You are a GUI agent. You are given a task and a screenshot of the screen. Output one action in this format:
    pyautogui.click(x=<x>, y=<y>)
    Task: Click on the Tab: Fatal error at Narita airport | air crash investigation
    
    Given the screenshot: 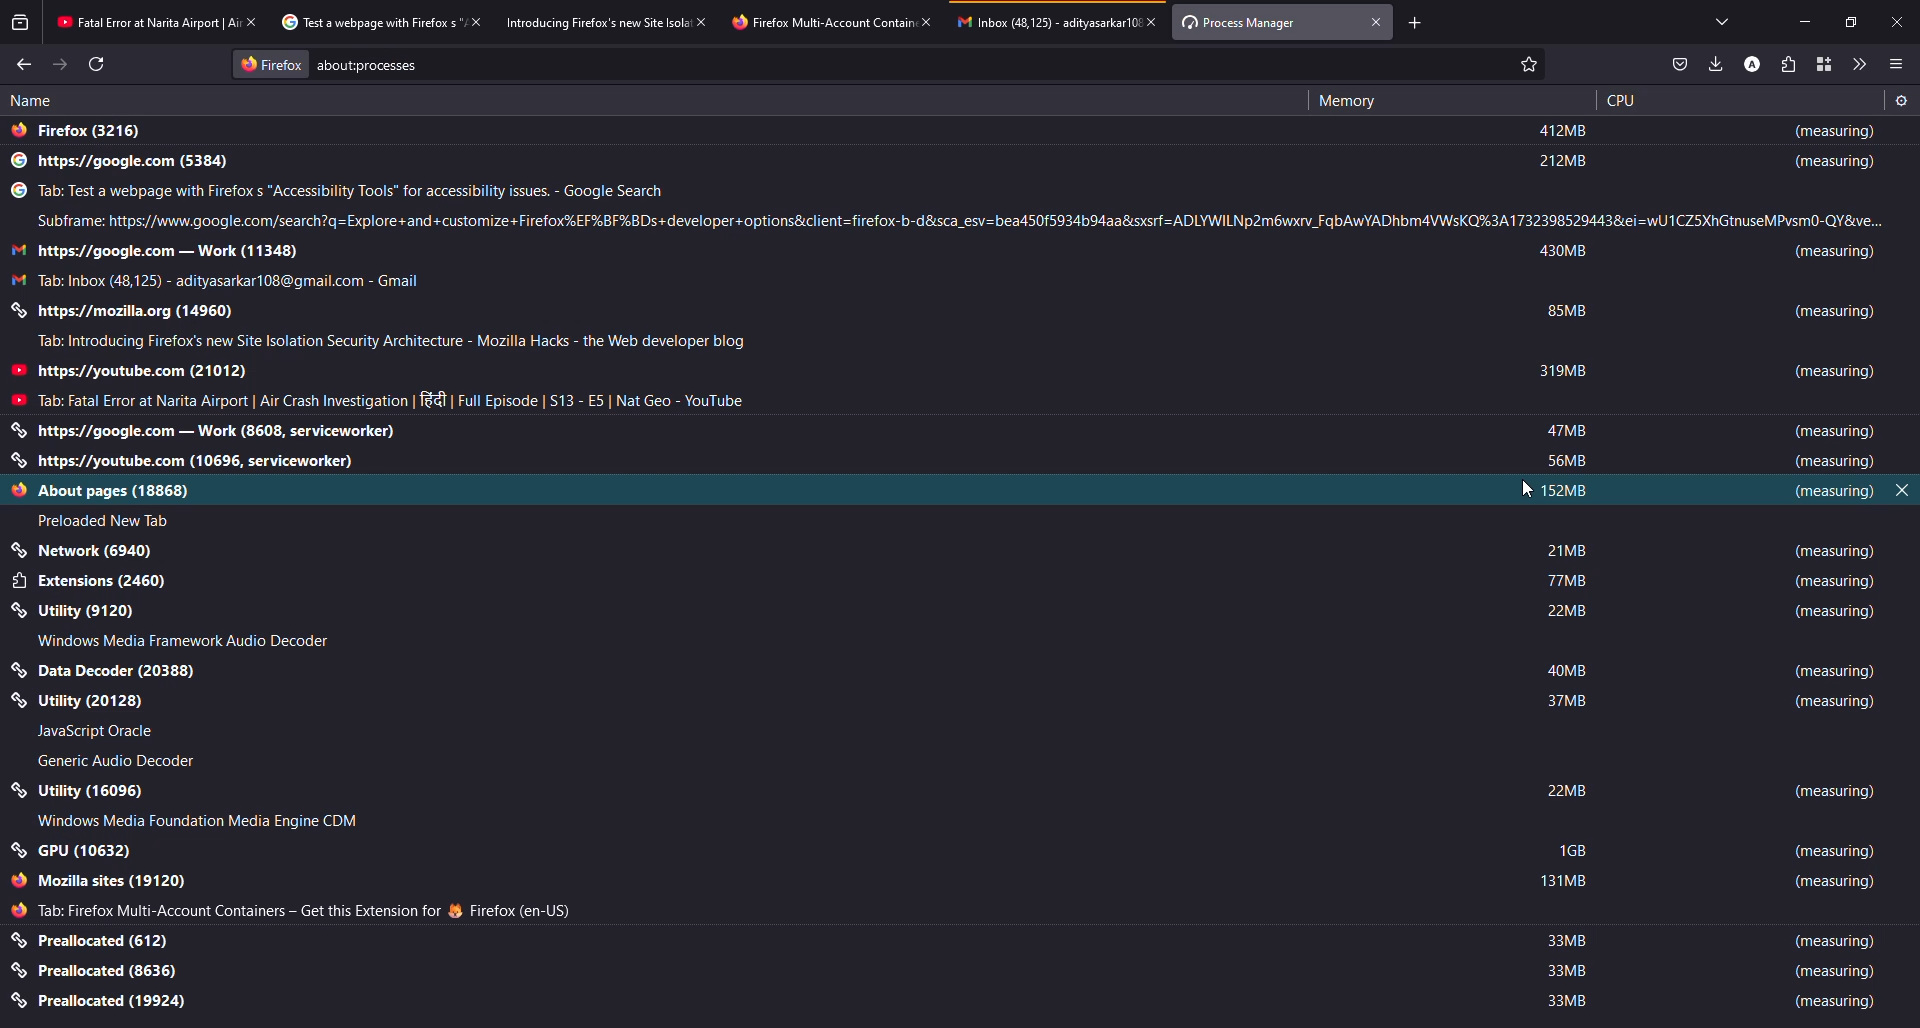 What is the action you would take?
    pyautogui.click(x=374, y=399)
    